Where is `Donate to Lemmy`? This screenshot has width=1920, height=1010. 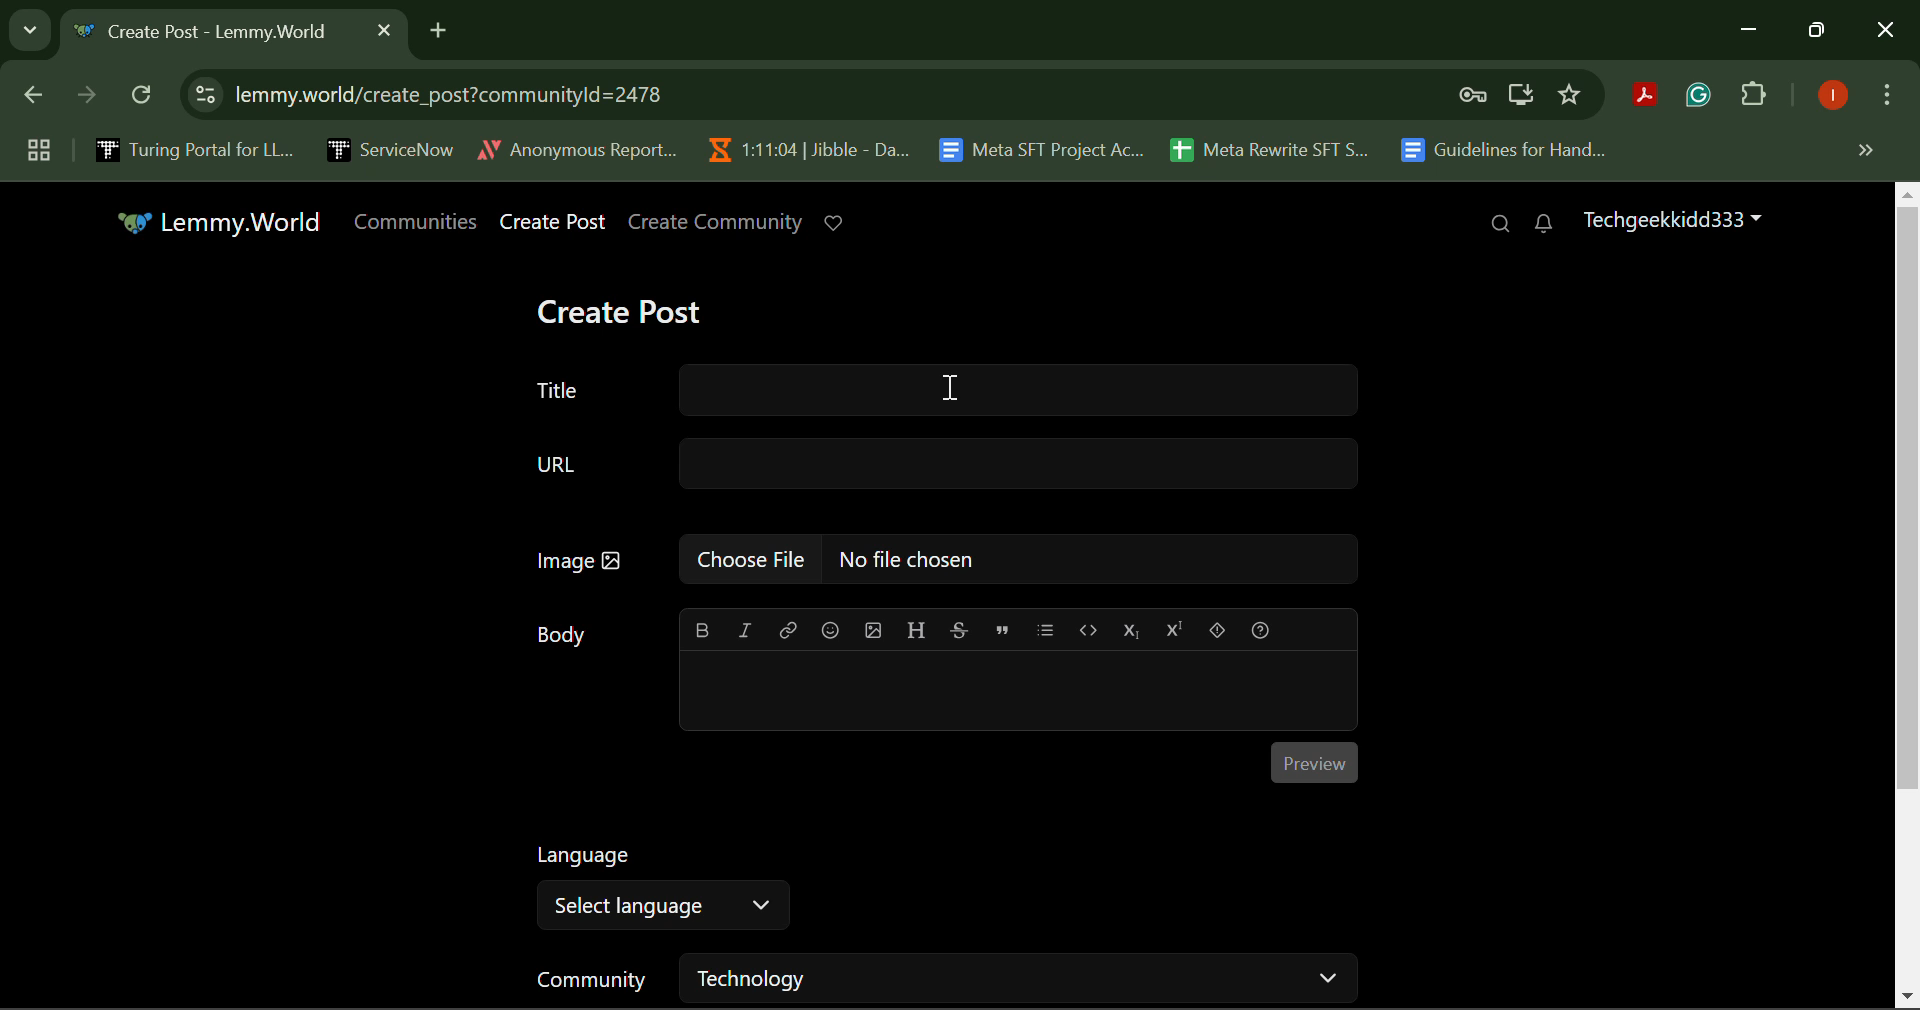 Donate to Lemmy is located at coordinates (836, 223).